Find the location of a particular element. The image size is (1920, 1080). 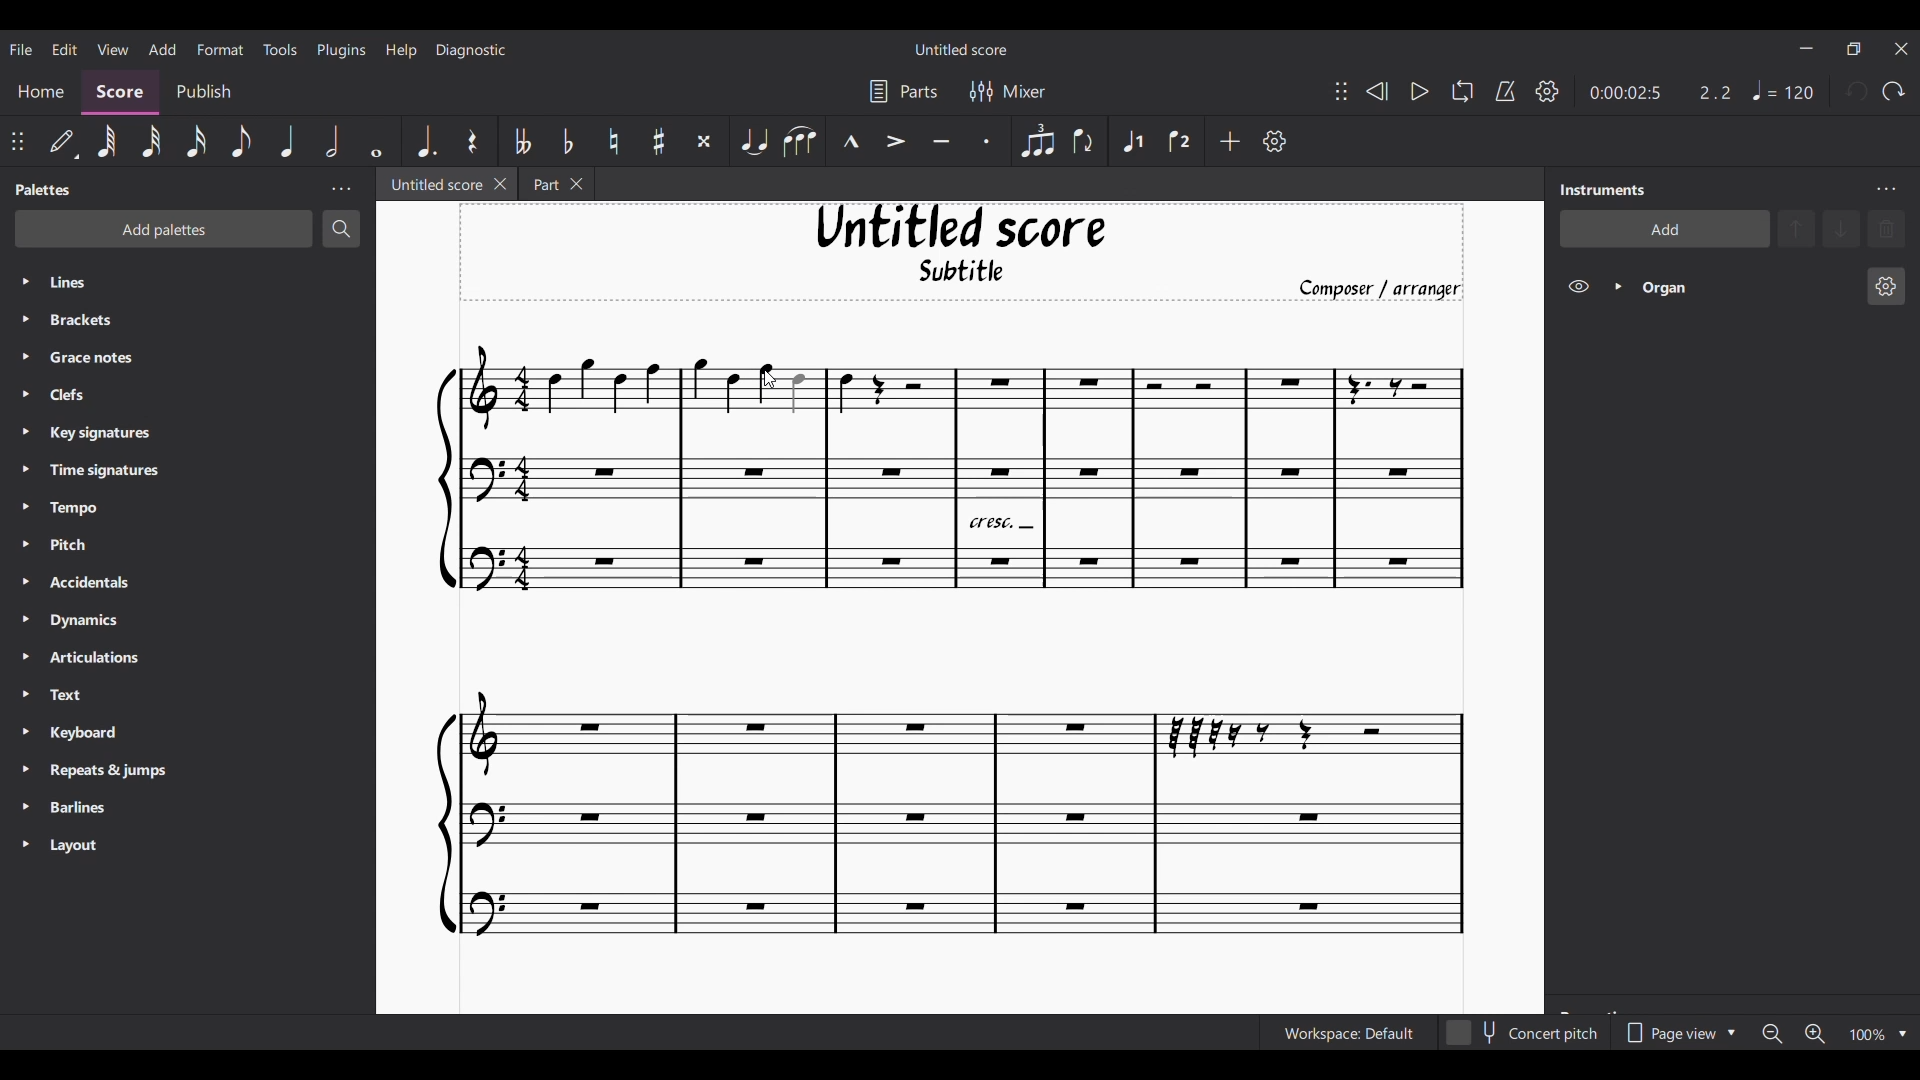

Default is located at coordinates (64, 142).